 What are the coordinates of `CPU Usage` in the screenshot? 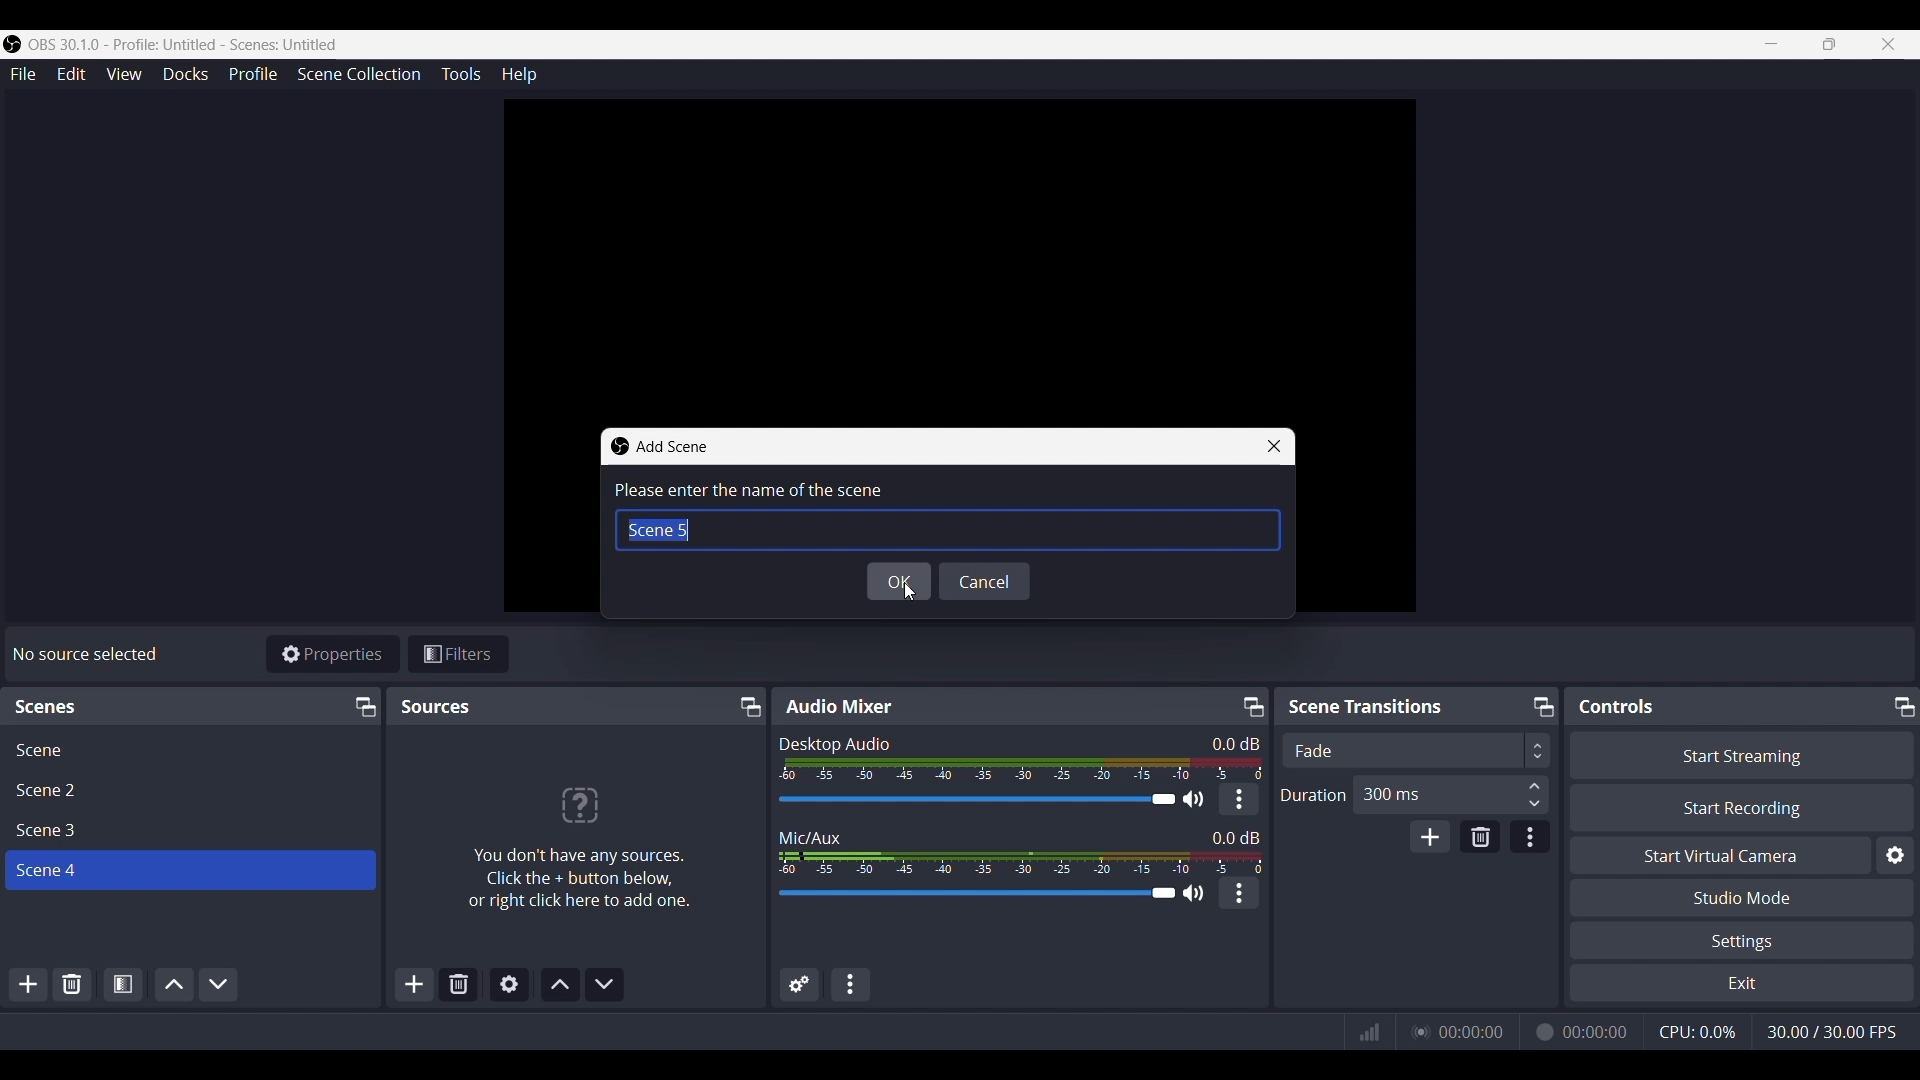 It's located at (1696, 1030).